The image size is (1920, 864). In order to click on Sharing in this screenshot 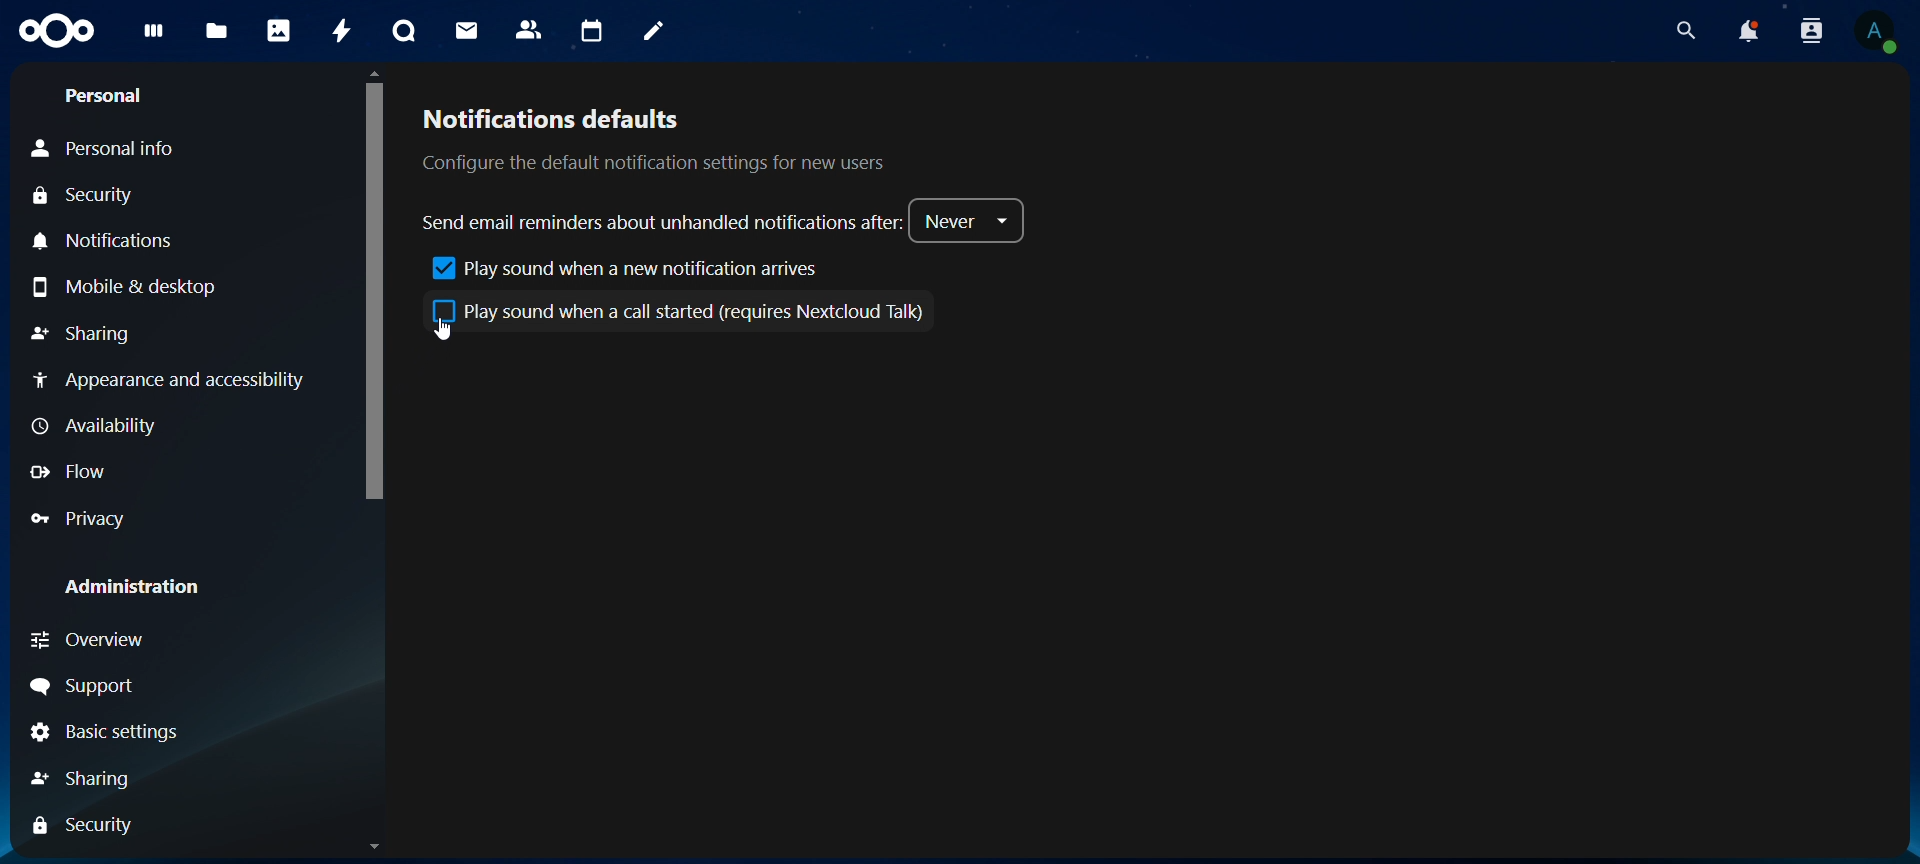, I will do `click(81, 779)`.